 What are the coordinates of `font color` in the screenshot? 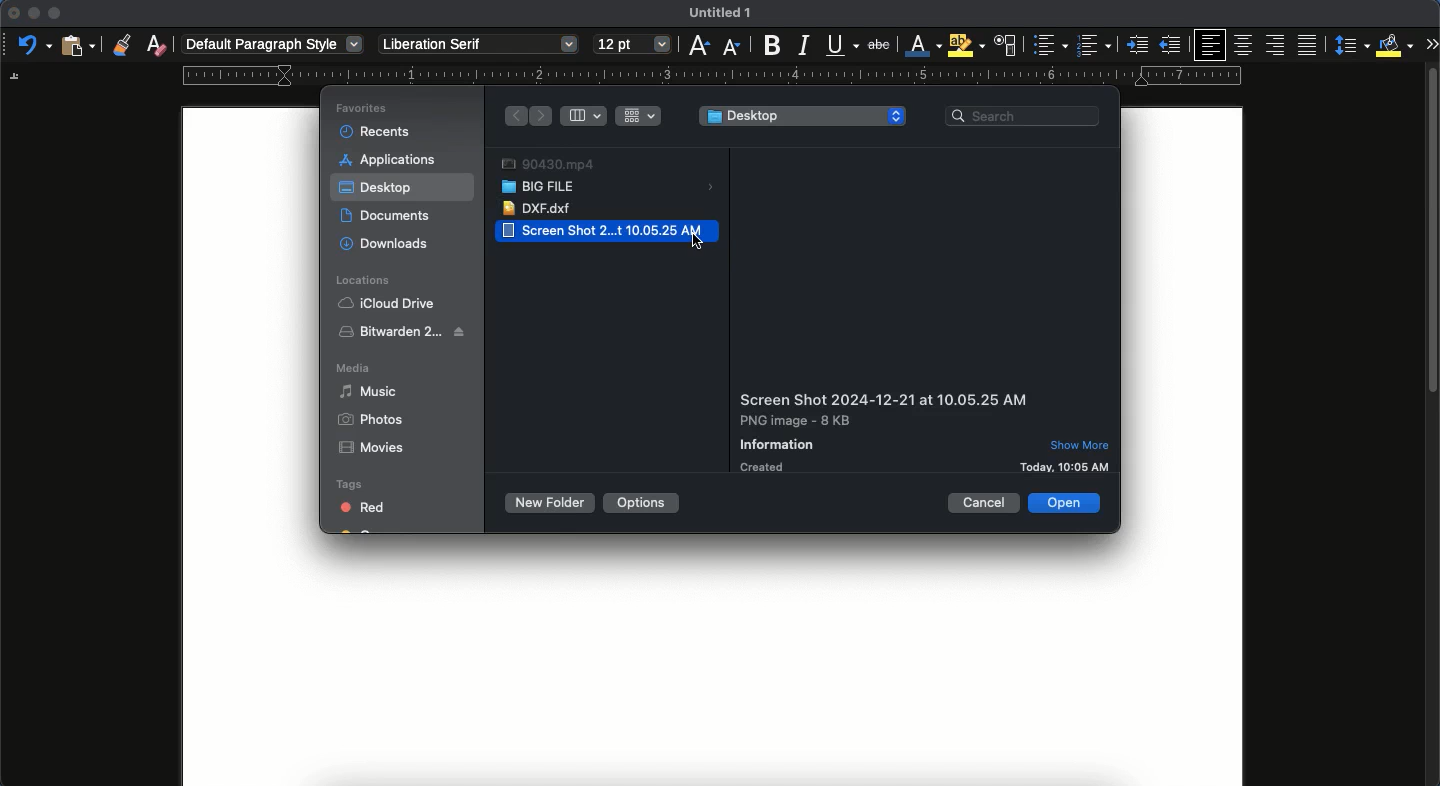 It's located at (922, 45).